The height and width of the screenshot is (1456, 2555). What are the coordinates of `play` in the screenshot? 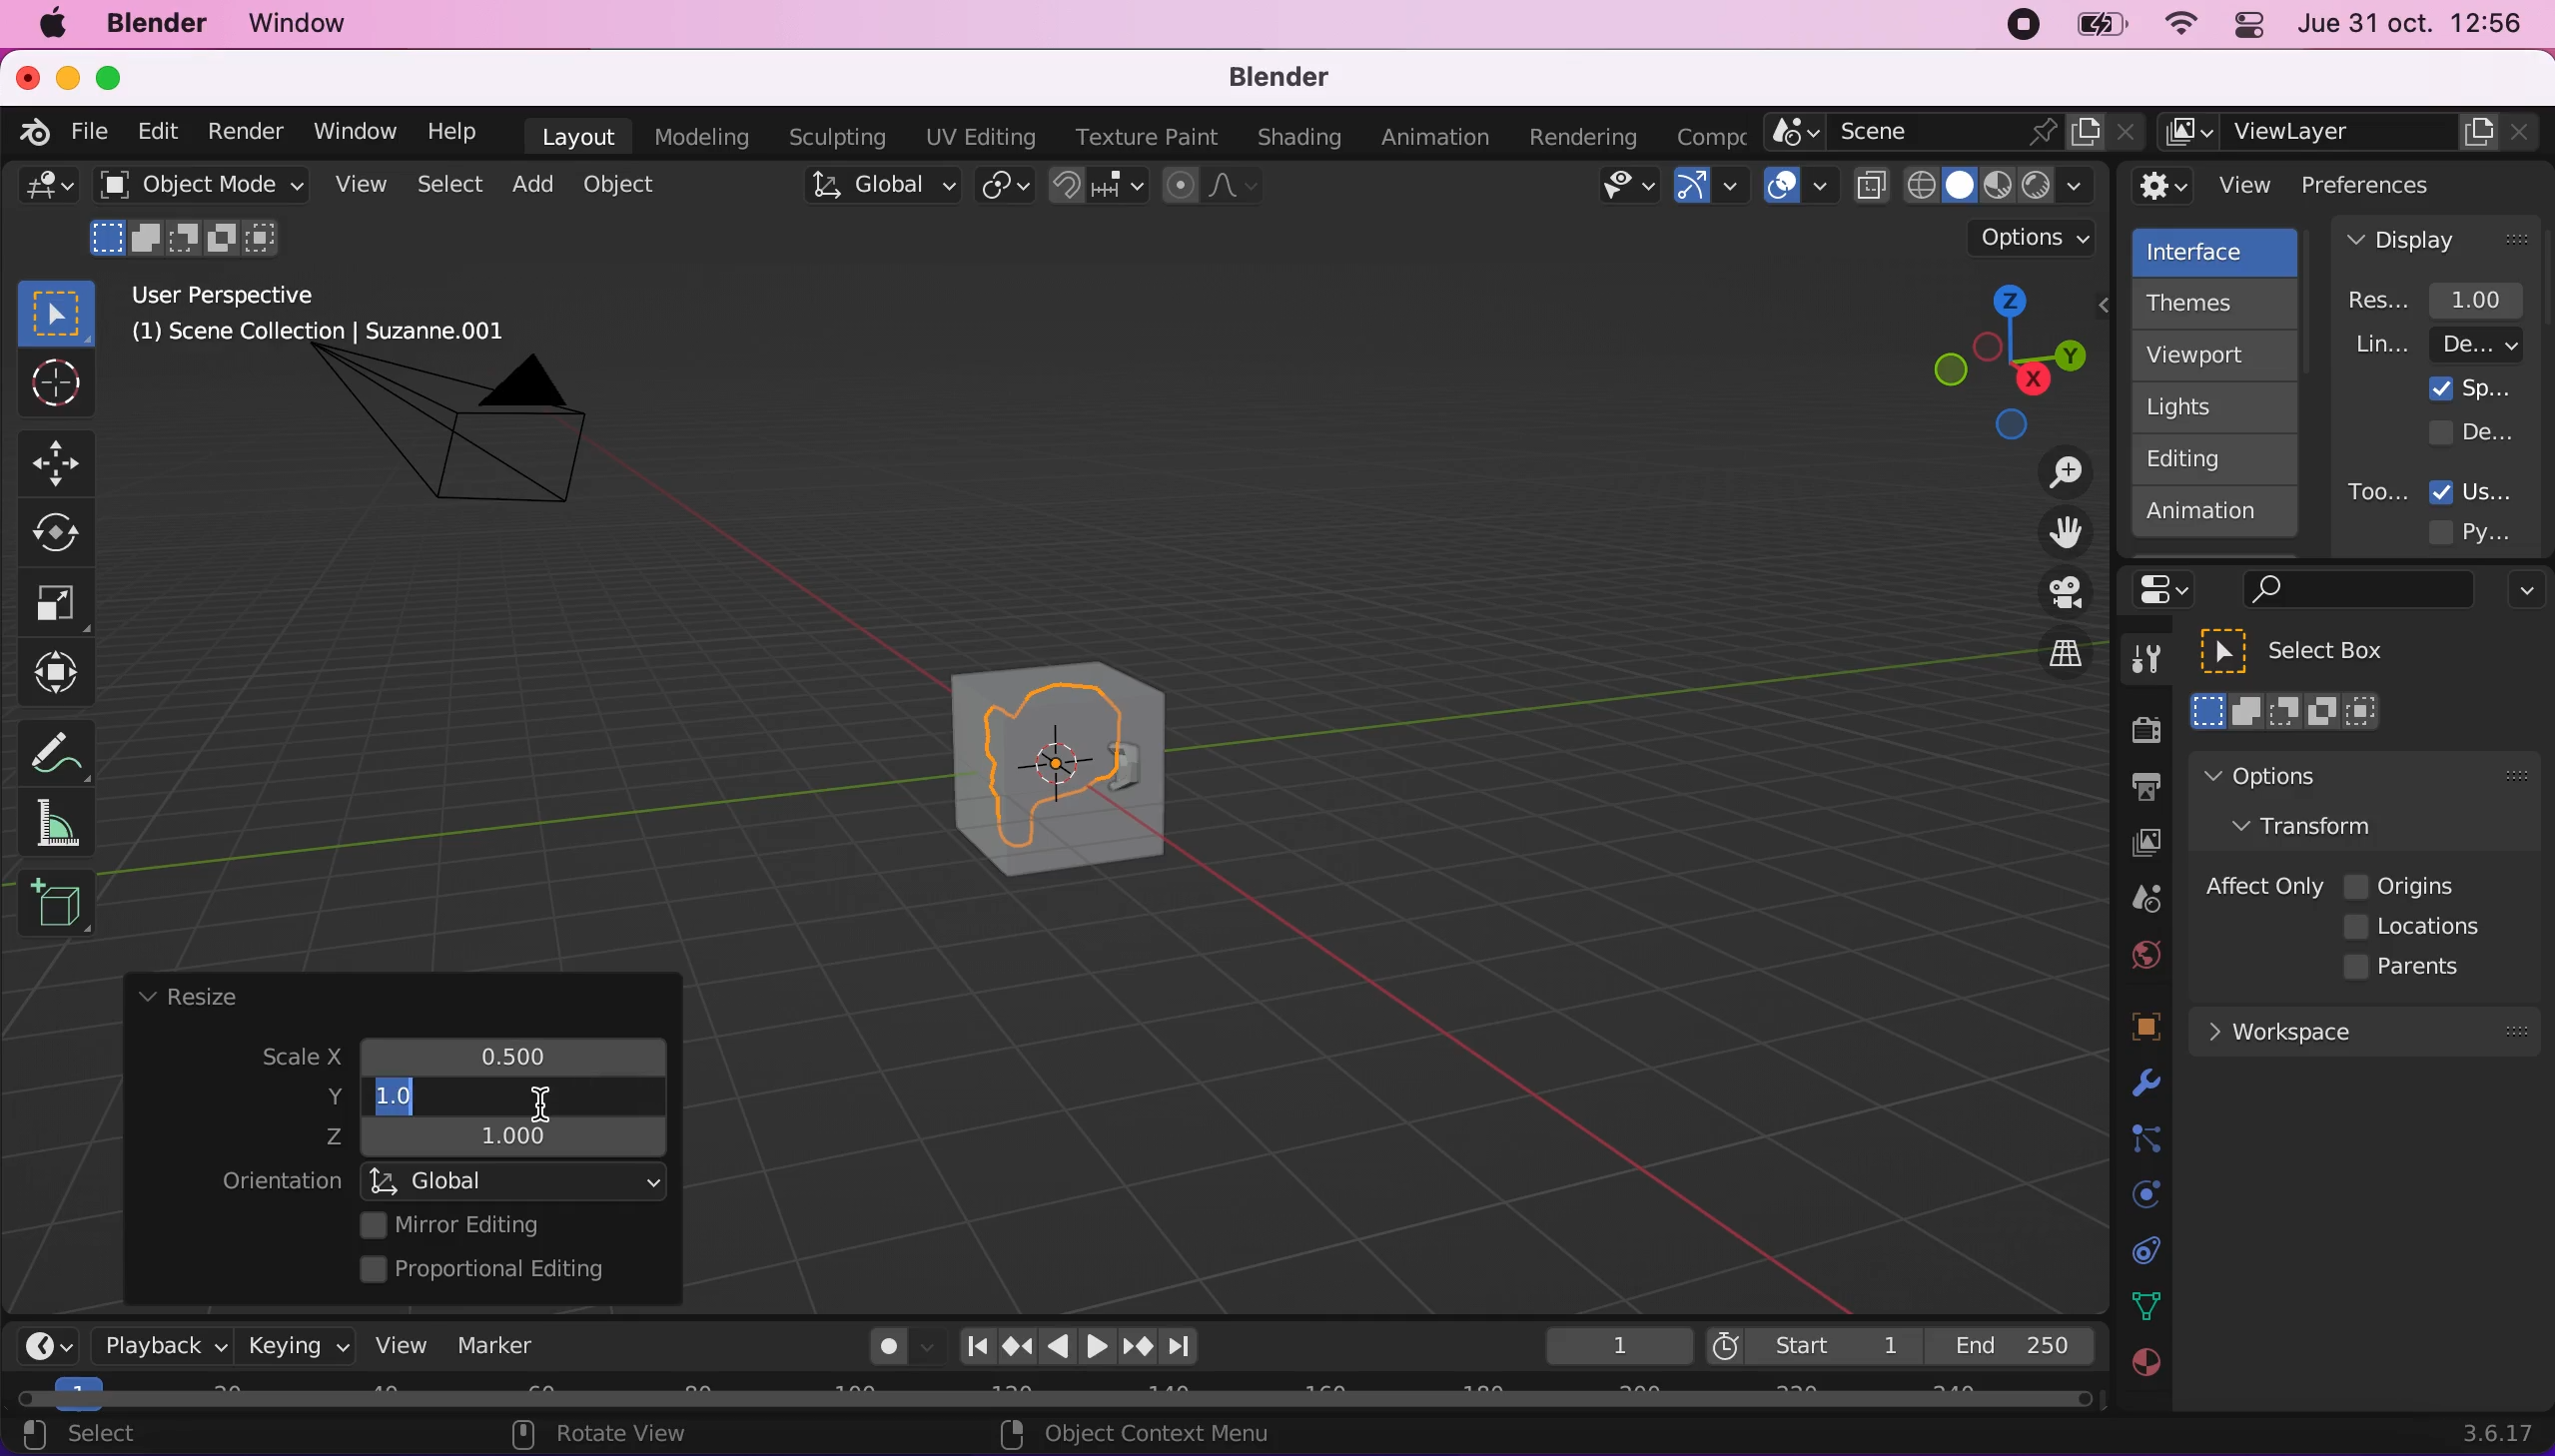 It's located at (1079, 1347).